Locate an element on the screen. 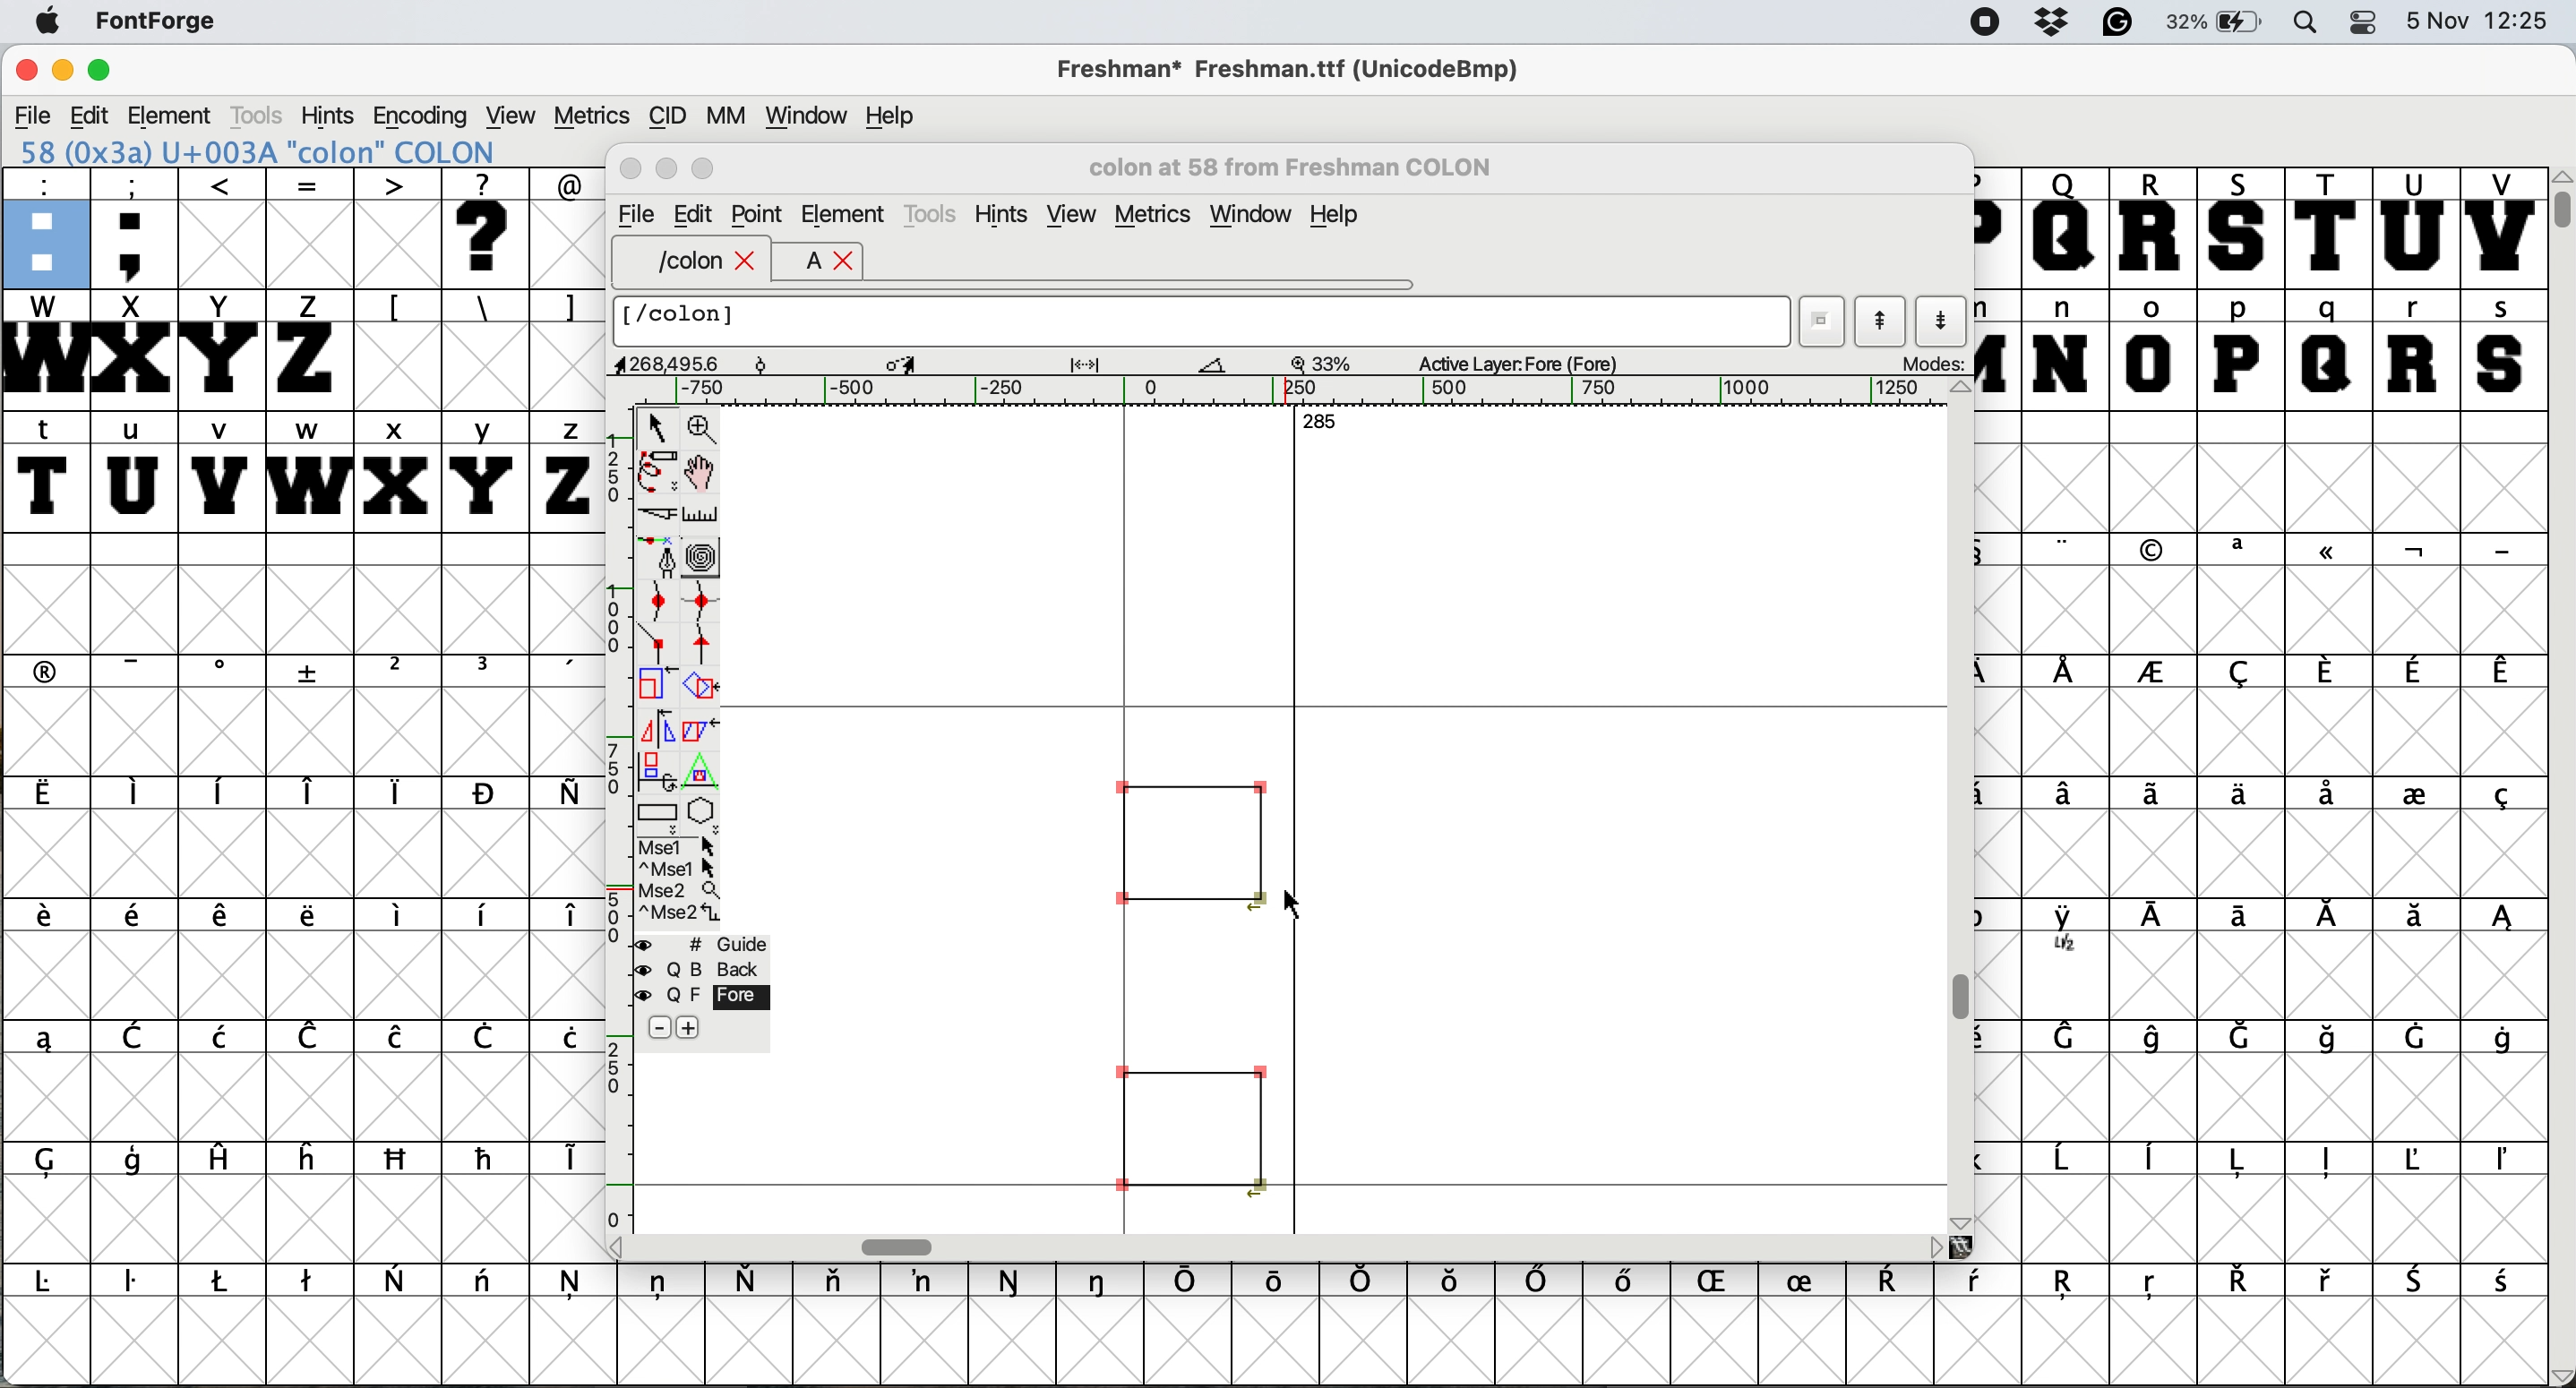  symbol is located at coordinates (564, 919).